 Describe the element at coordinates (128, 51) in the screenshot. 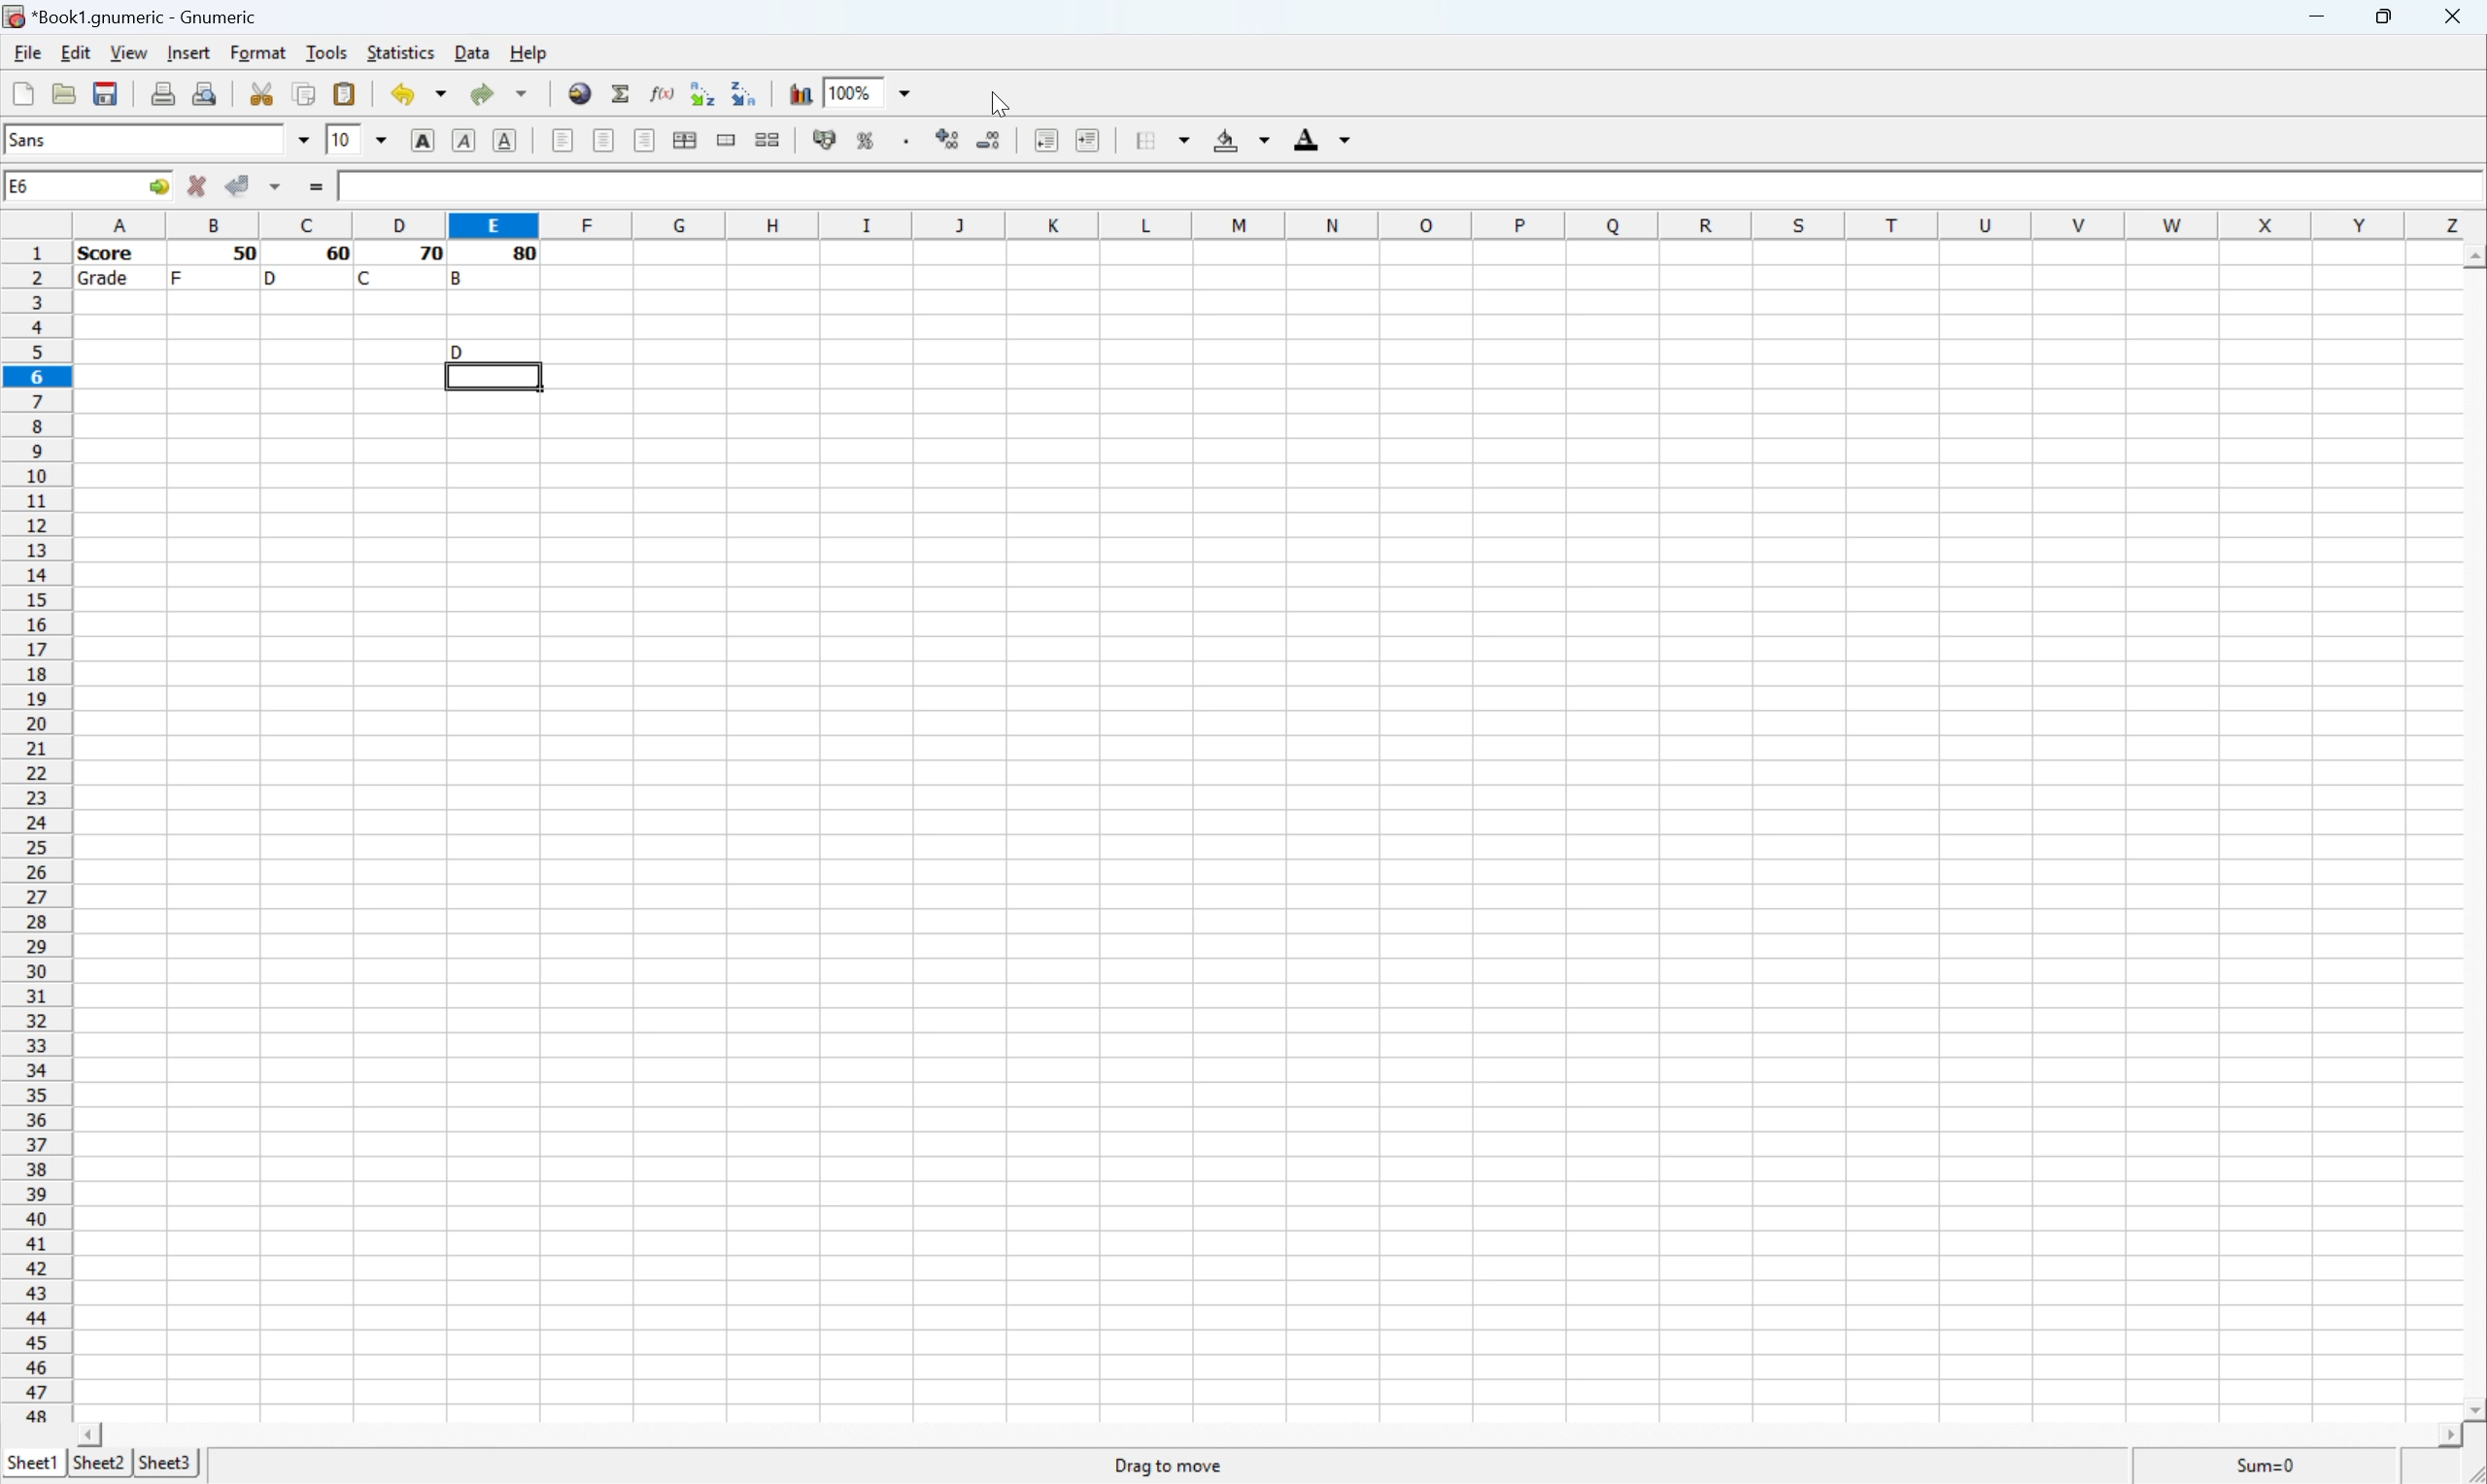

I see `View` at that location.